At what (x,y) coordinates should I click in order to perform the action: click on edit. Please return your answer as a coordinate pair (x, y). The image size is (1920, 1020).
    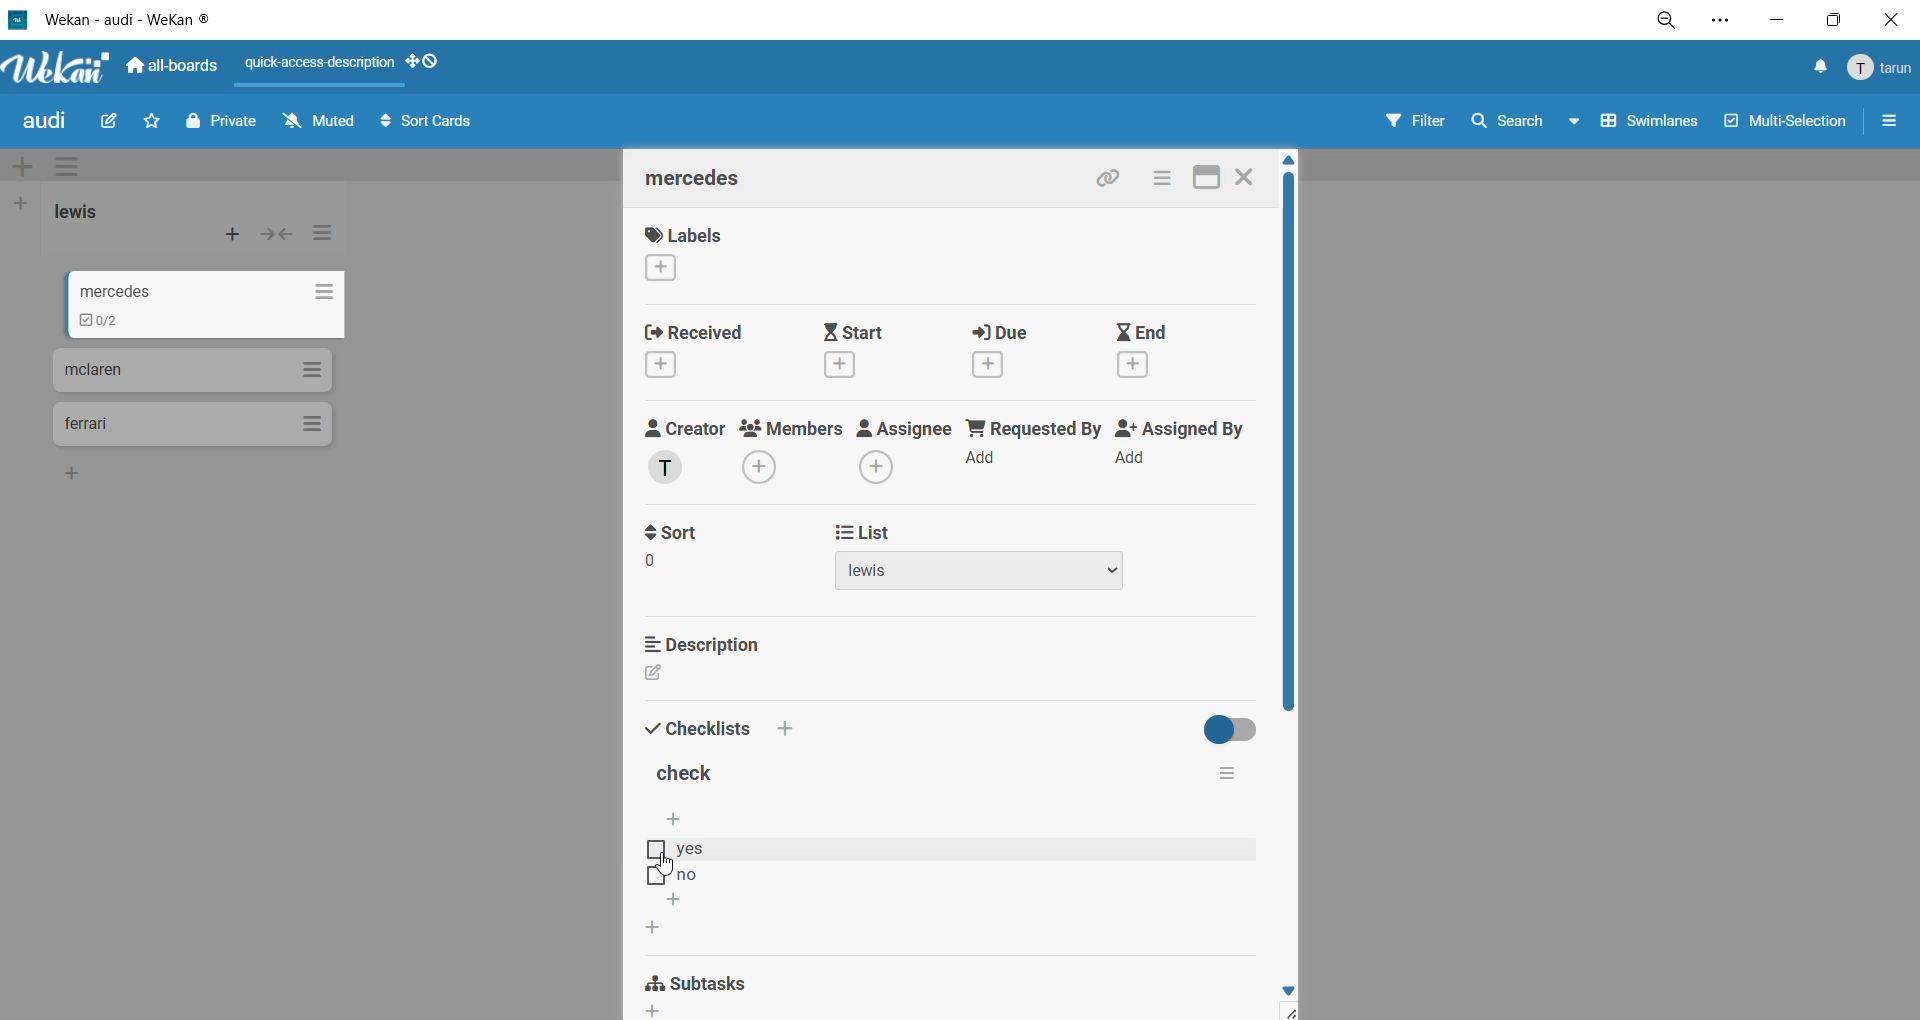
    Looking at the image, I should click on (114, 126).